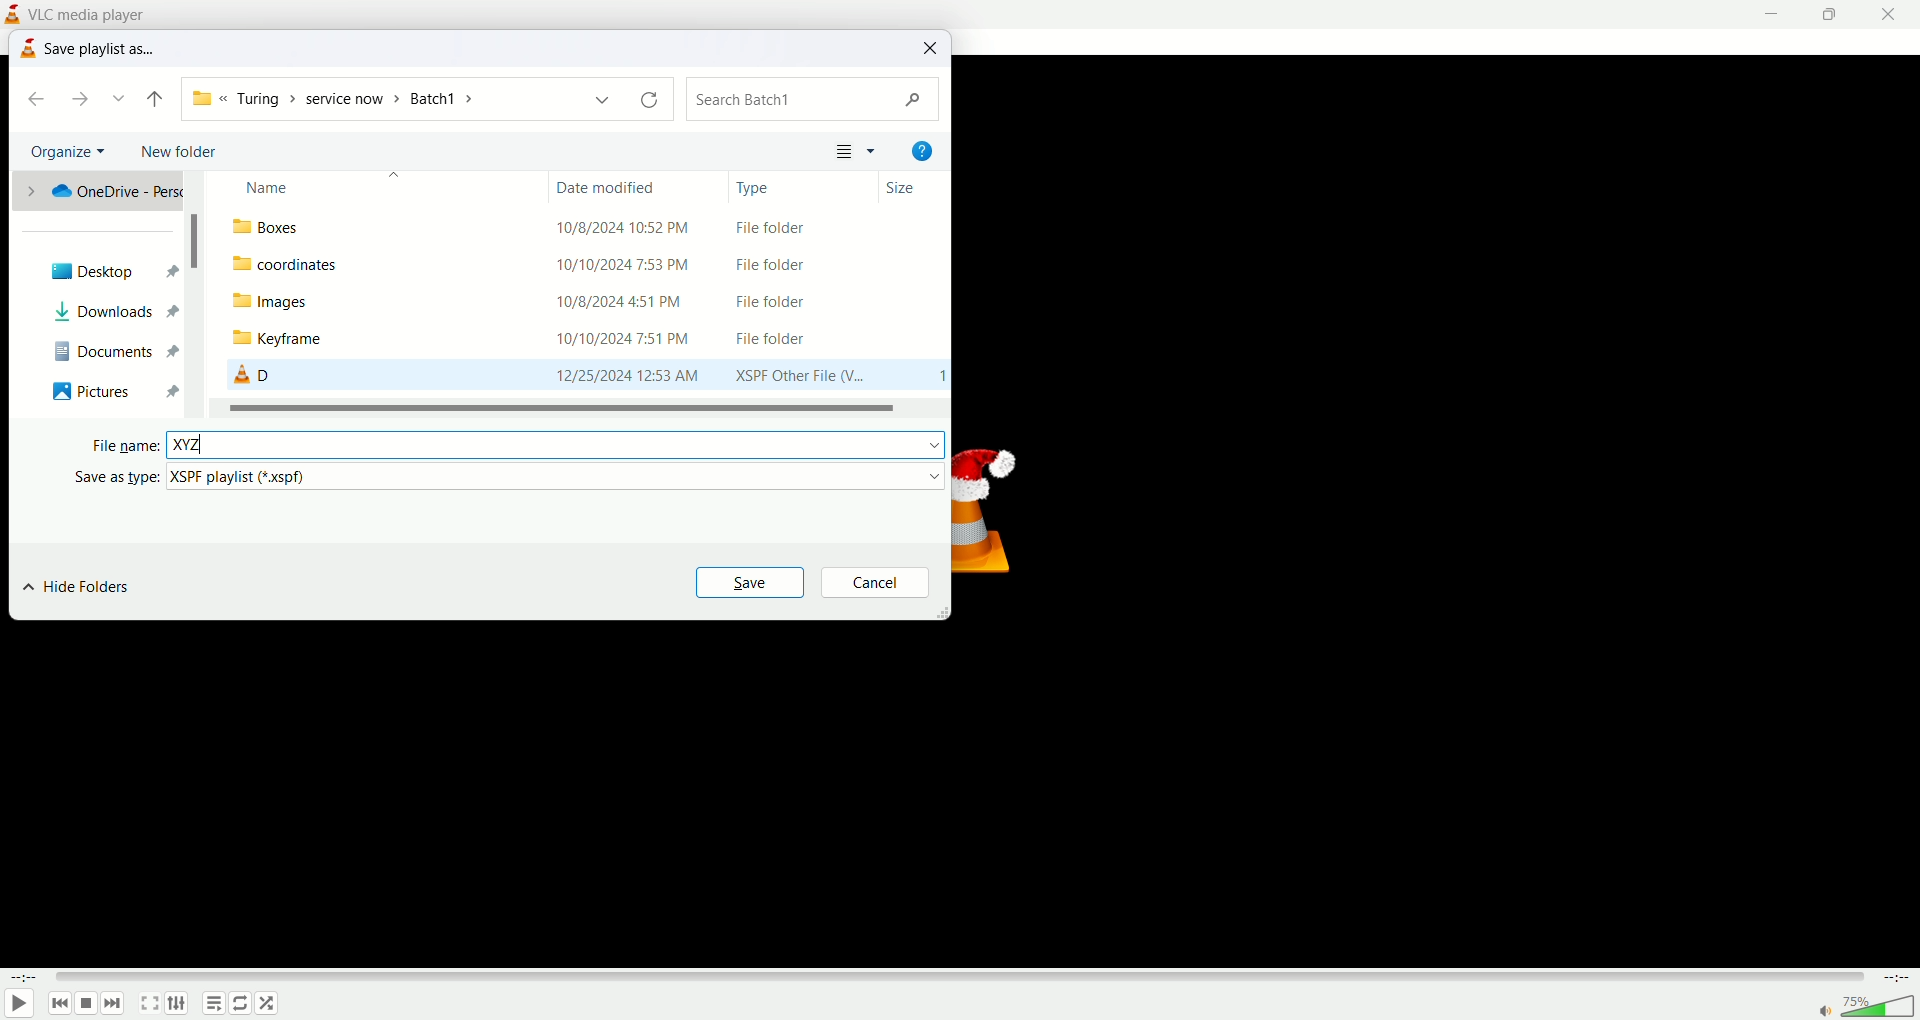  What do you see at coordinates (1837, 14) in the screenshot?
I see `maximize` at bounding box center [1837, 14].